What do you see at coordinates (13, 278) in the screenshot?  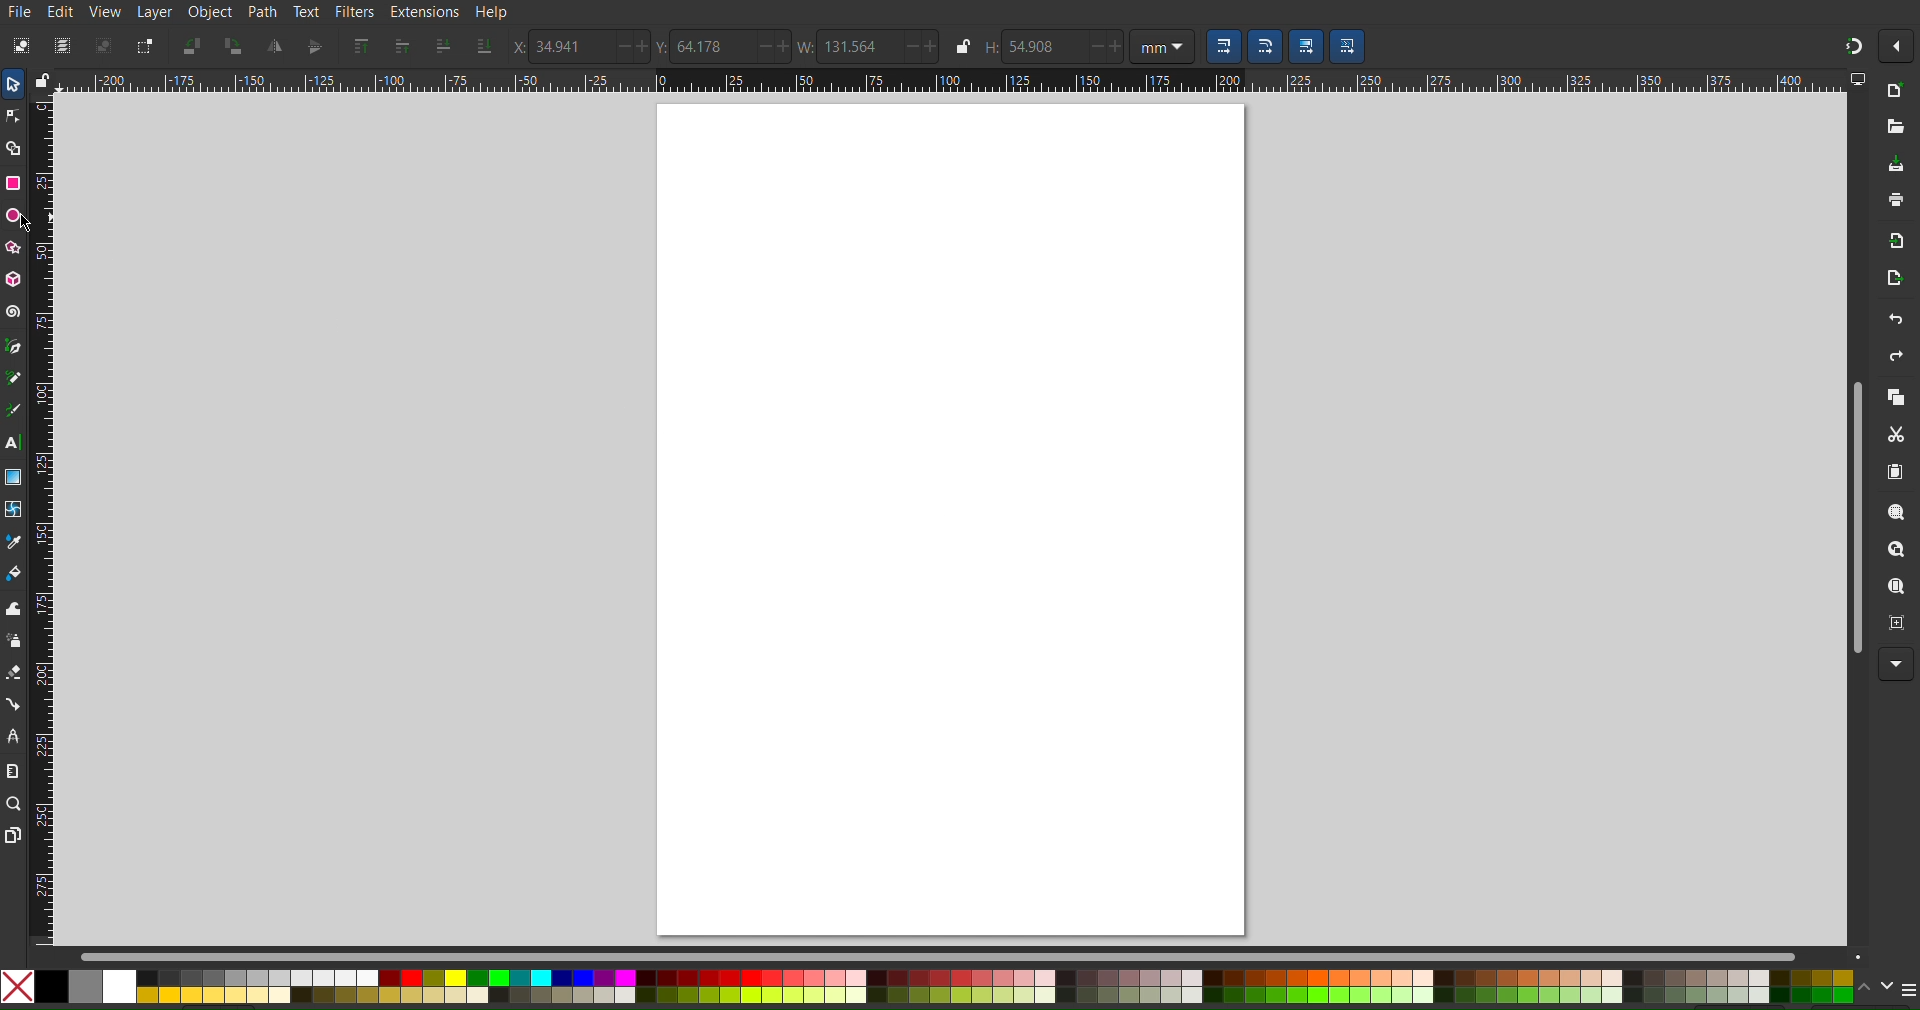 I see `3D Box Tool` at bounding box center [13, 278].